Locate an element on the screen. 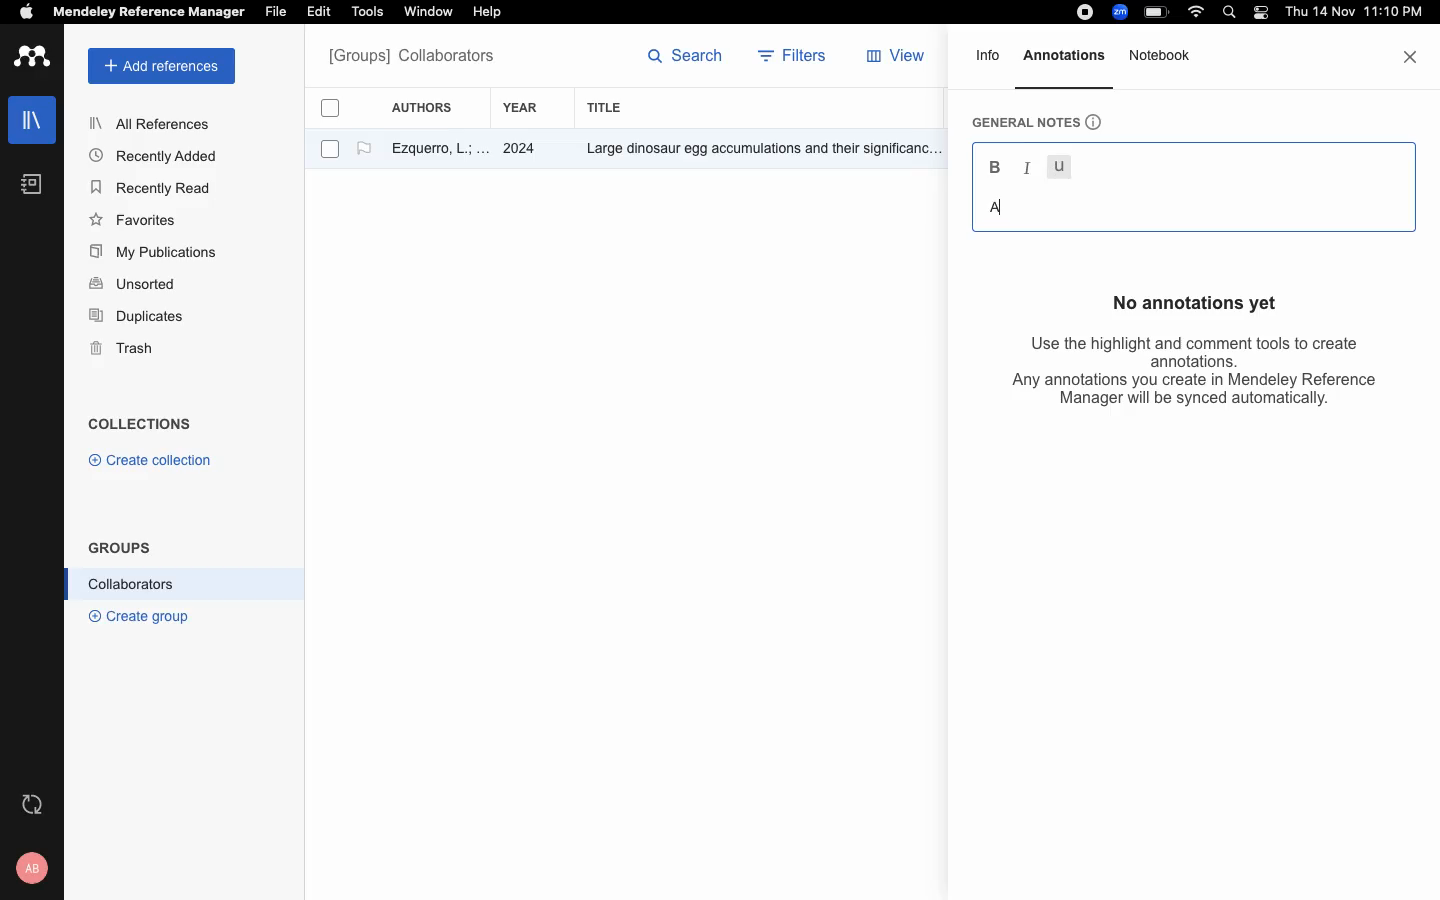 This screenshot has height=900, width=1440. recording is located at coordinates (1082, 13).